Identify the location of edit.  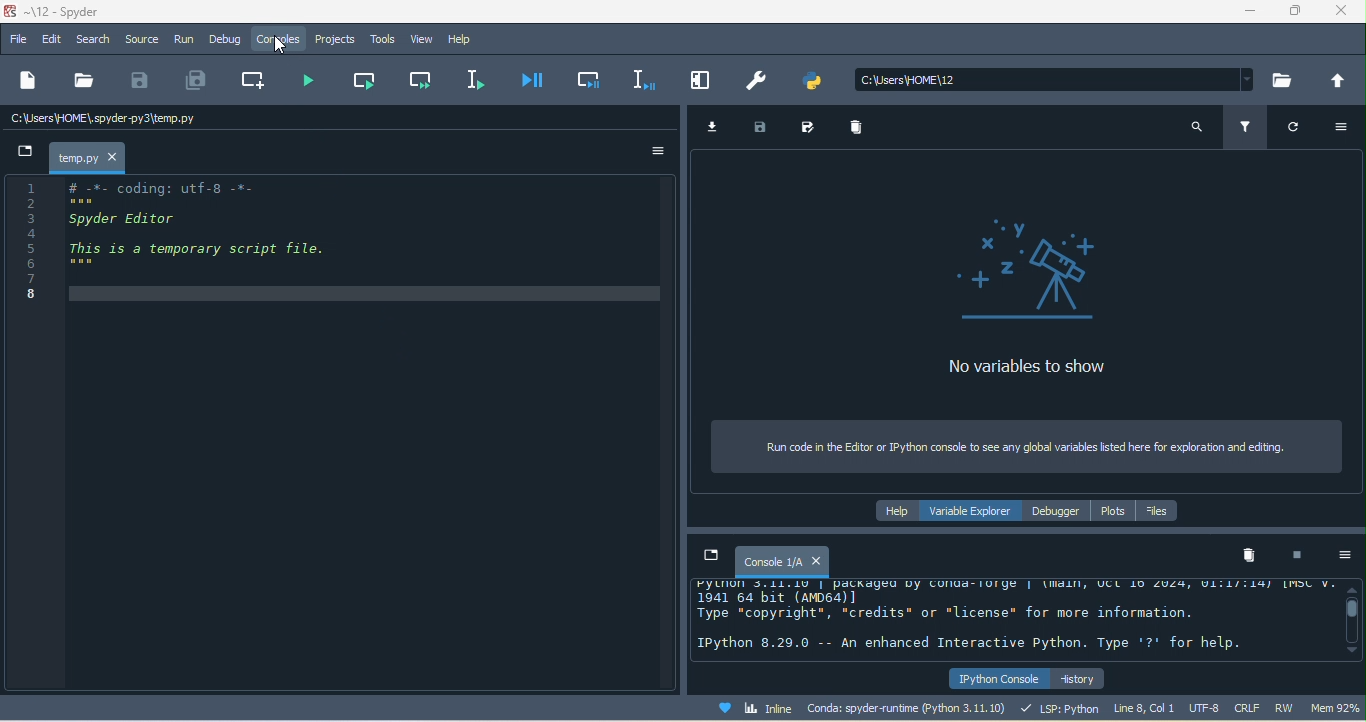
(51, 39).